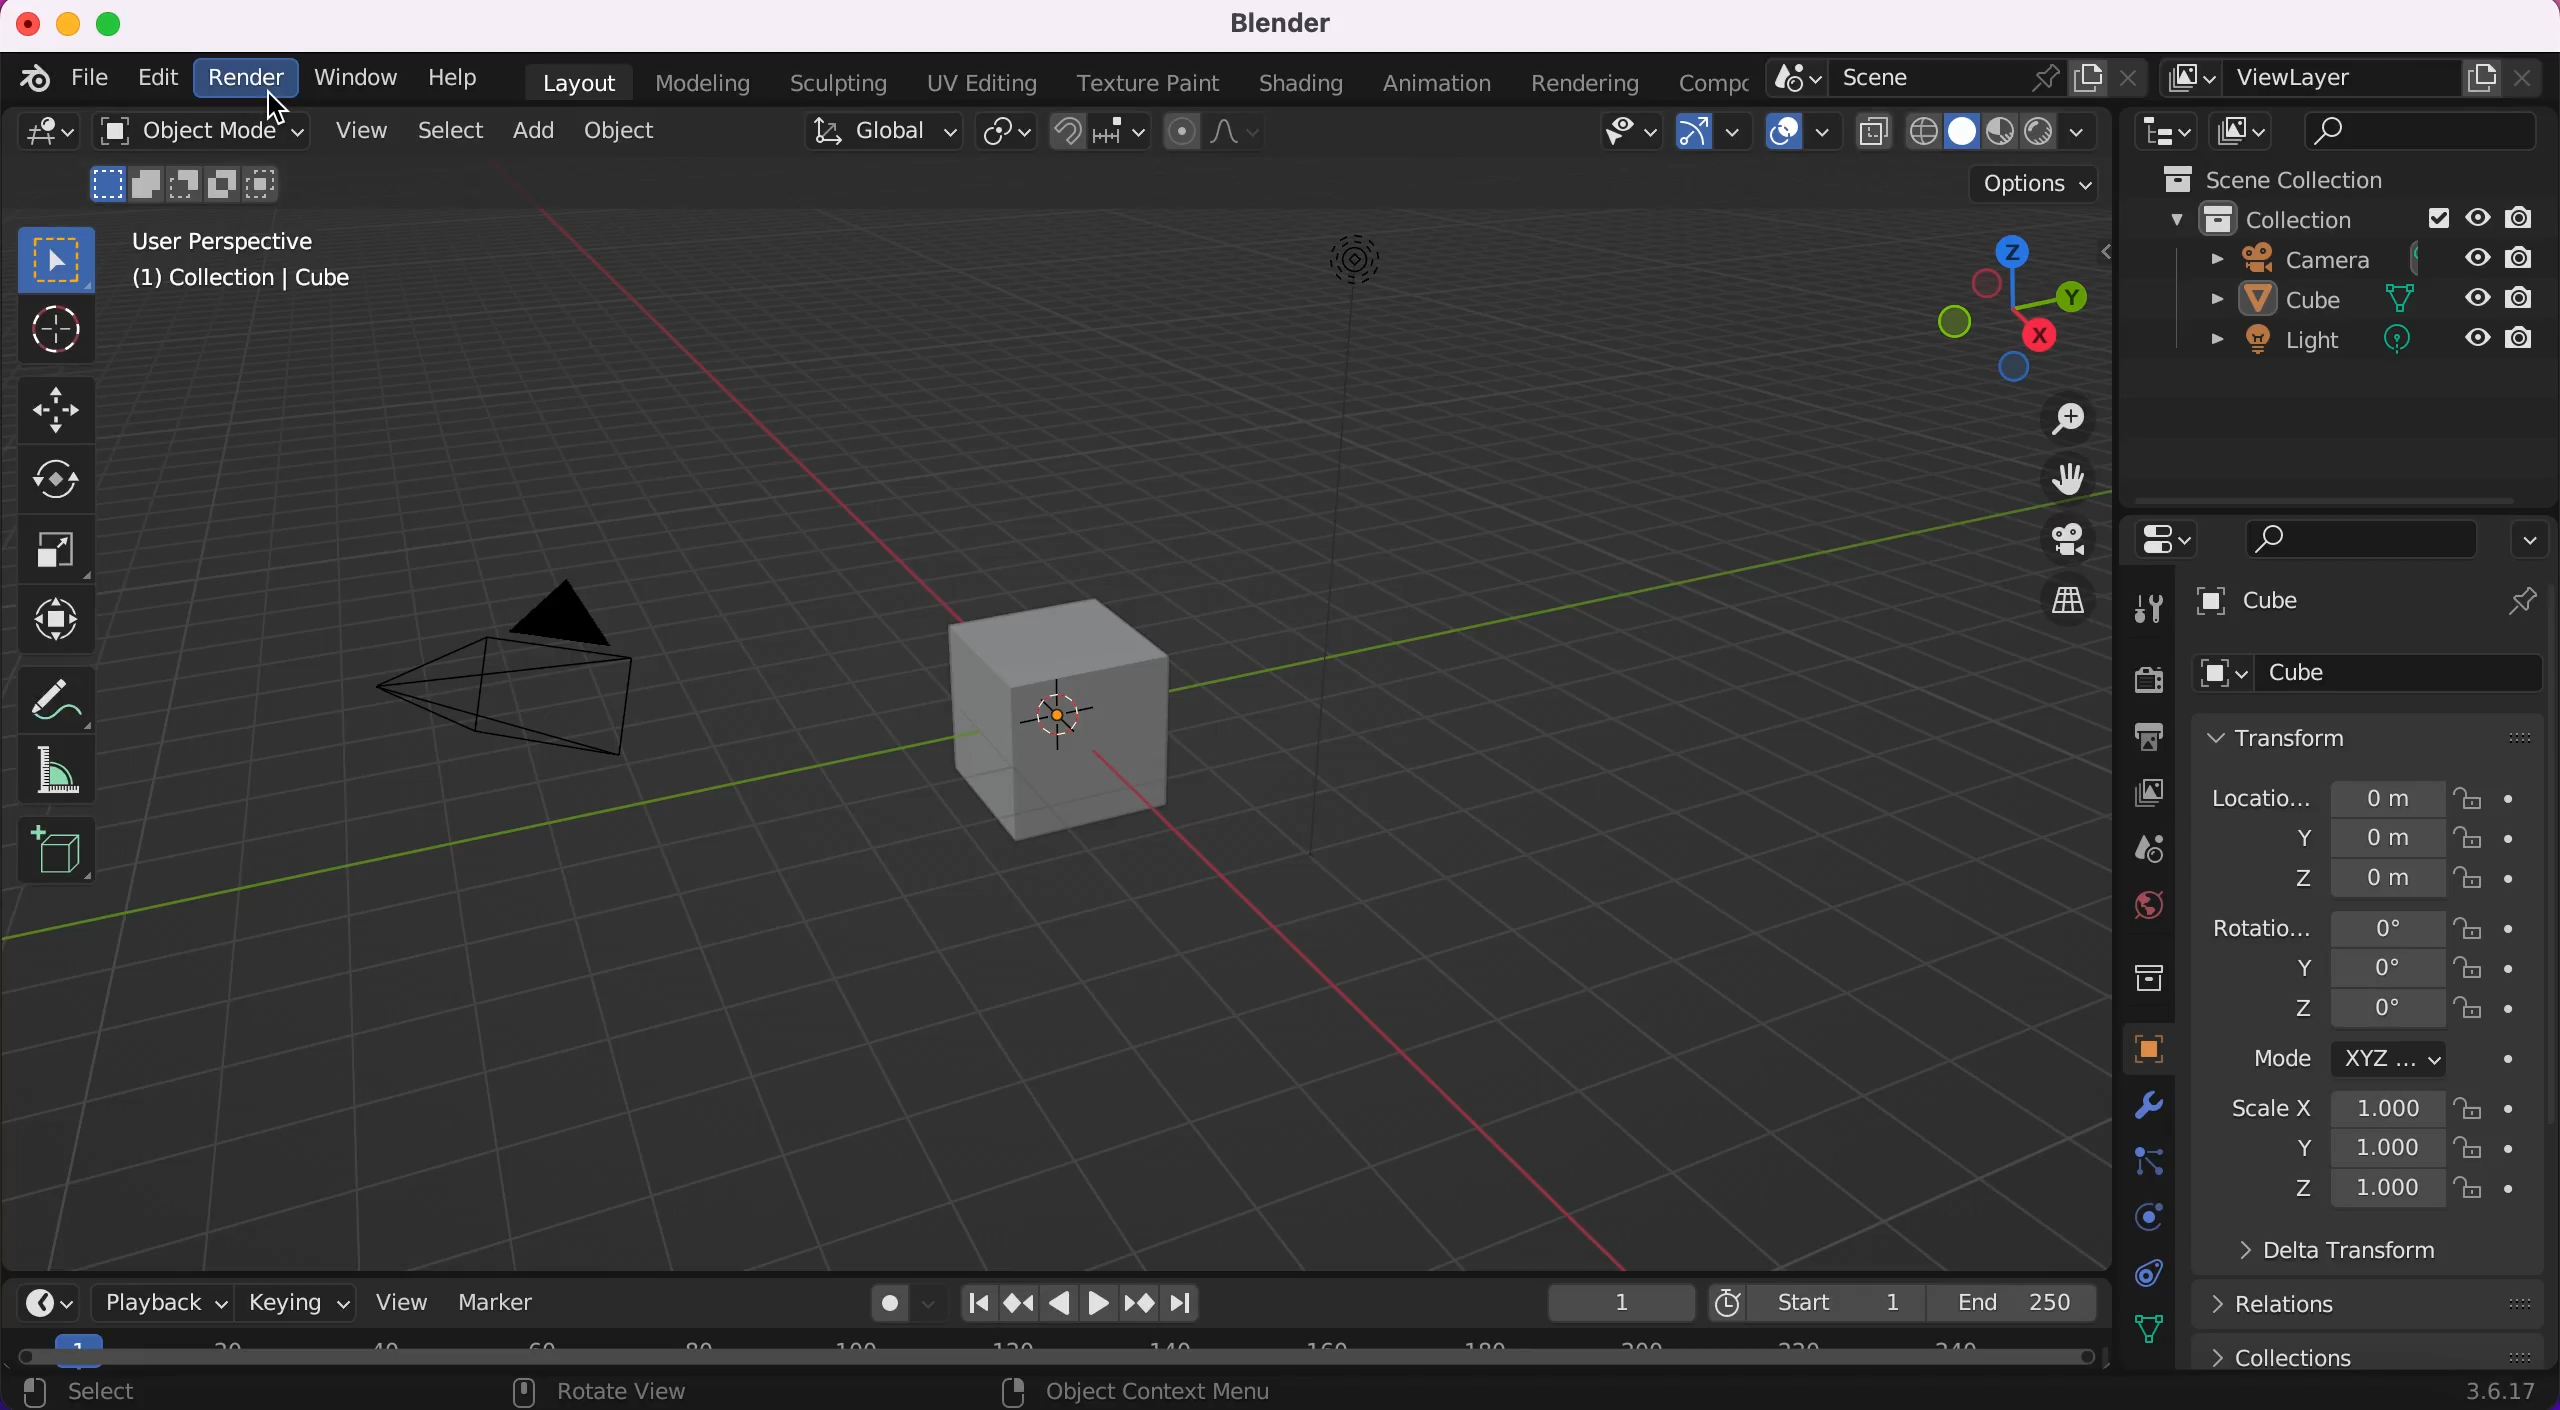 The image size is (2560, 1410). What do you see at coordinates (2173, 543) in the screenshot?
I see `editor type` at bounding box center [2173, 543].